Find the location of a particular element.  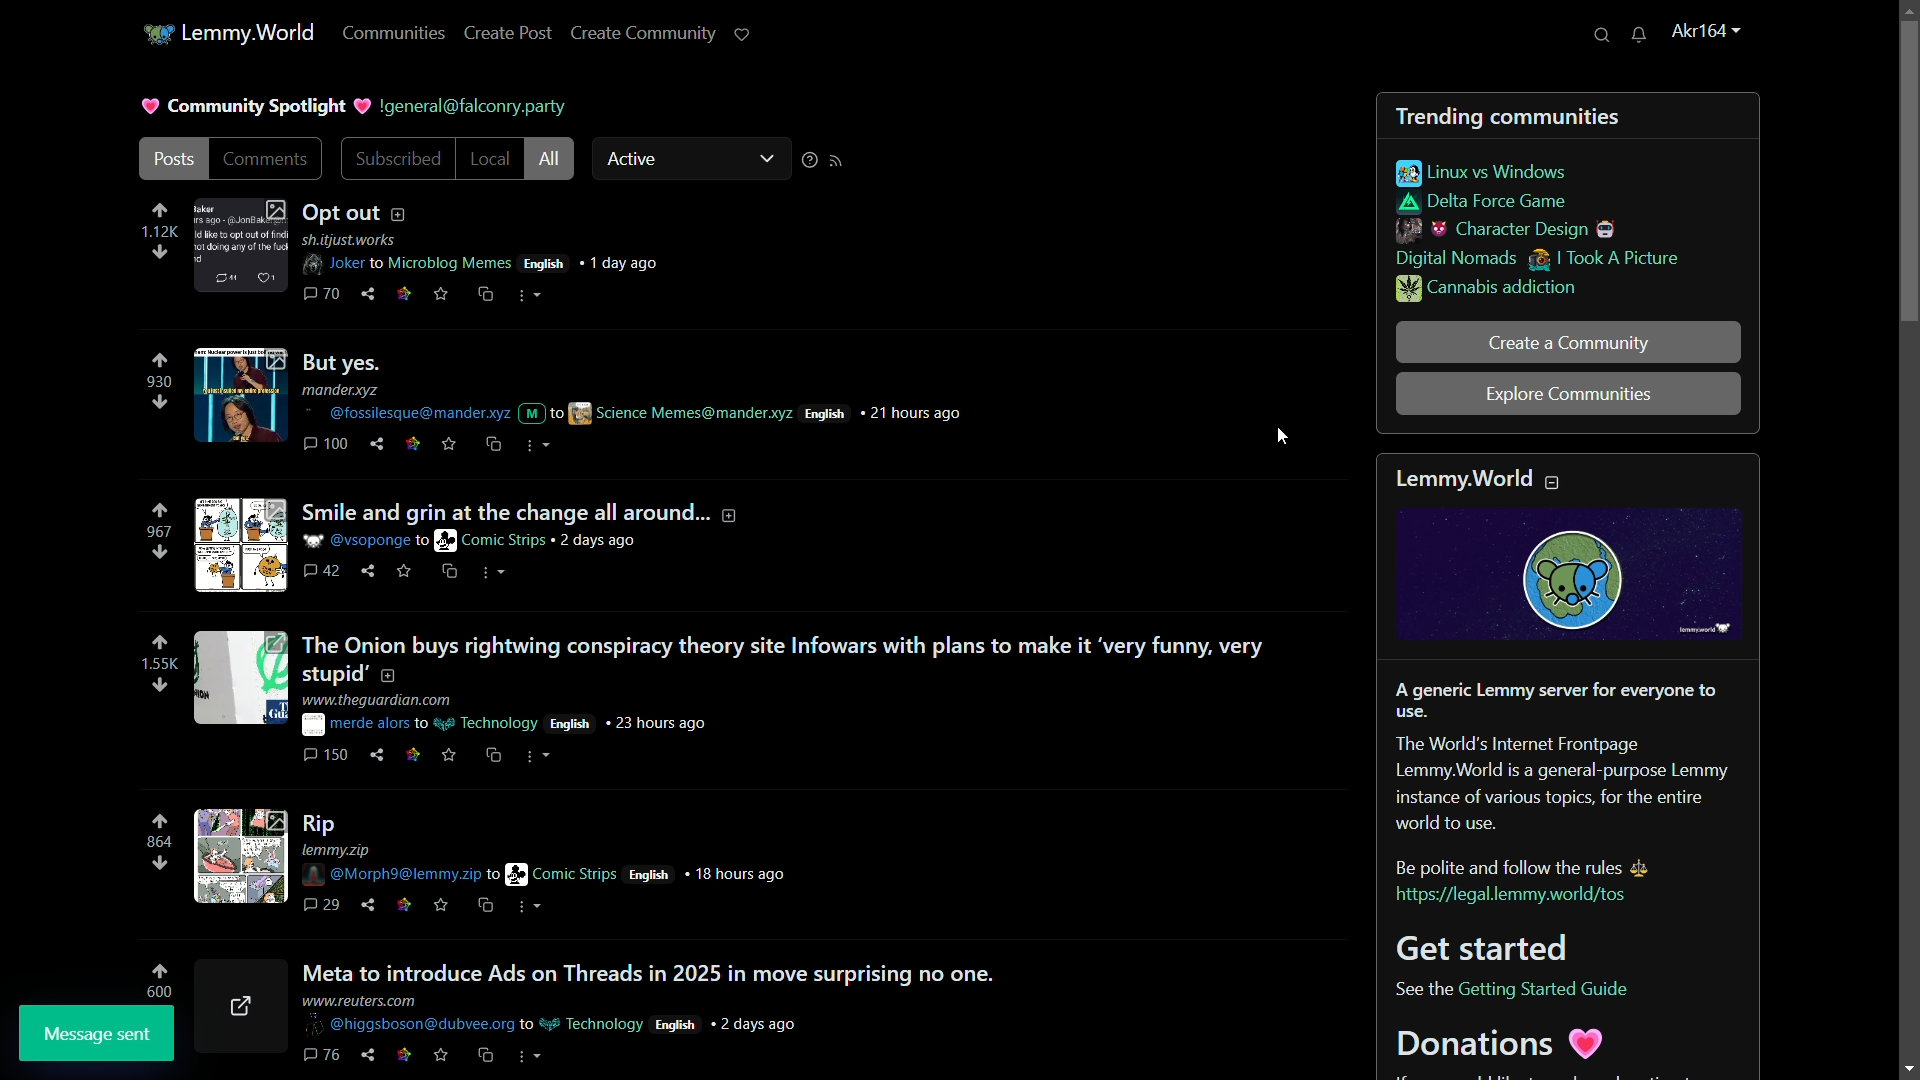

upvote is located at coordinates (161, 816).